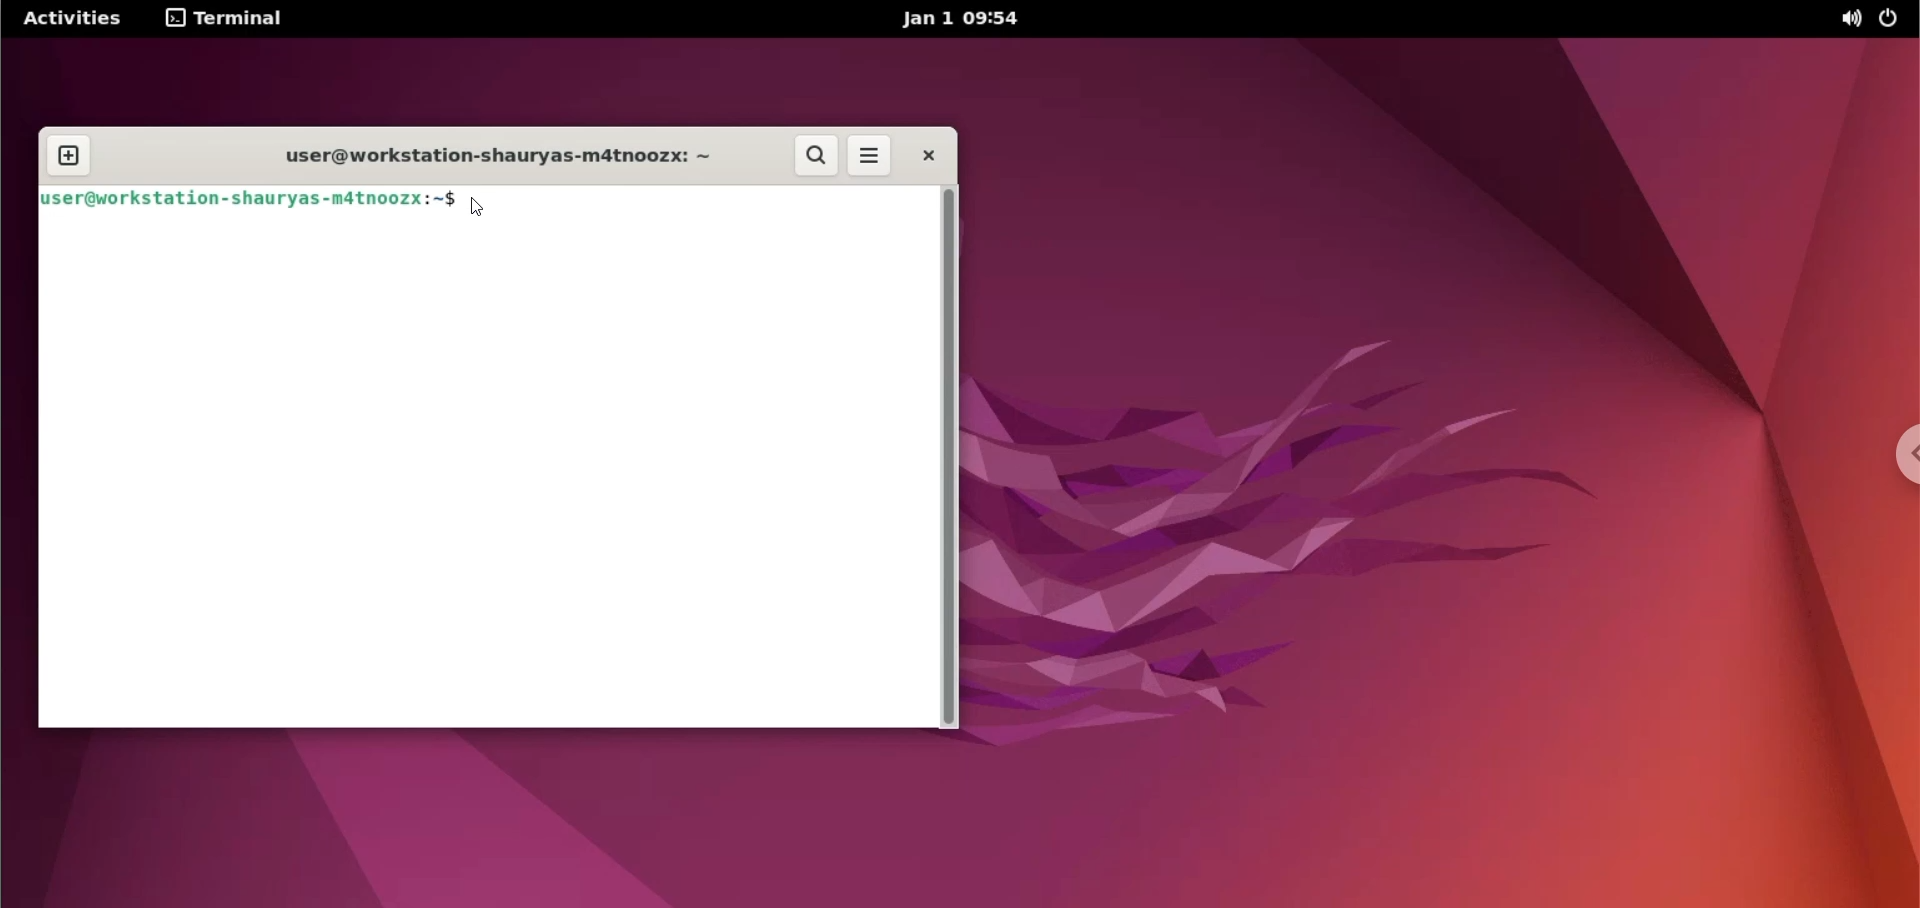  I want to click on new tab, so click(75, 154).